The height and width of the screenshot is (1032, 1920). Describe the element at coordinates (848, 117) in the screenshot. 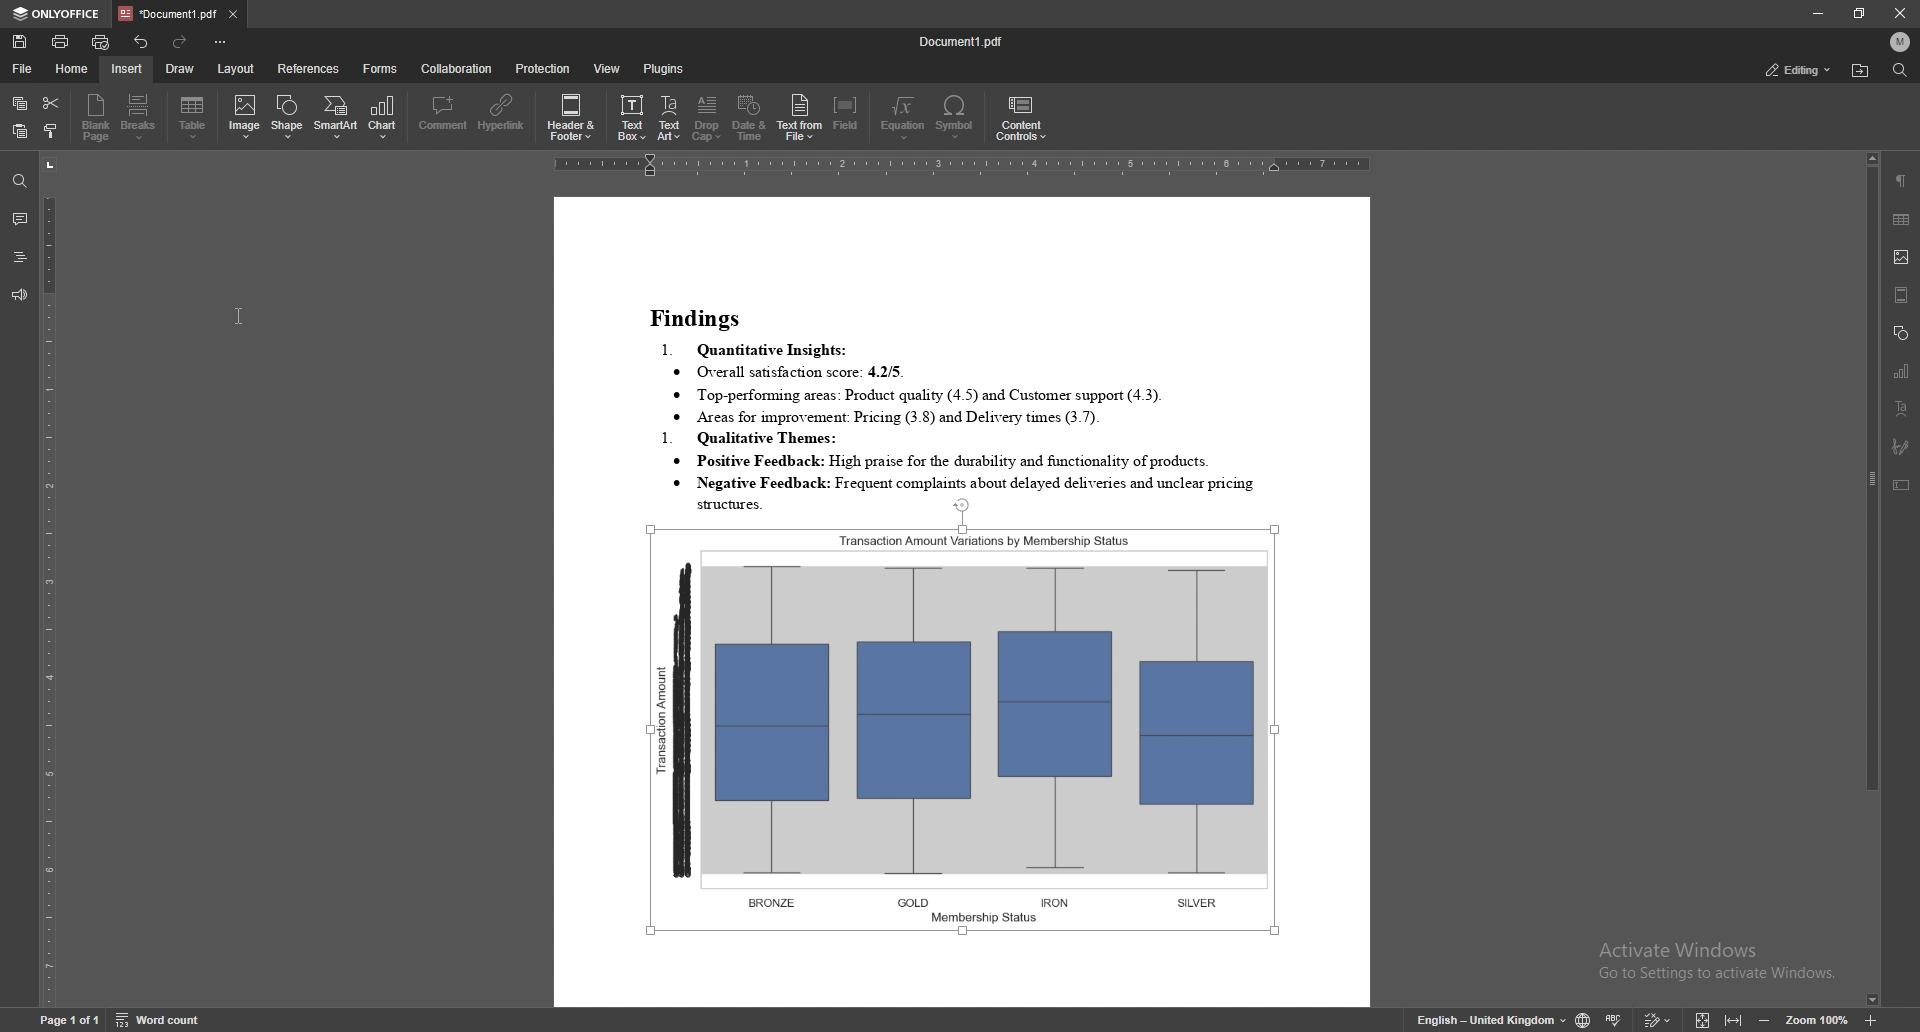

I see `field` at that location.